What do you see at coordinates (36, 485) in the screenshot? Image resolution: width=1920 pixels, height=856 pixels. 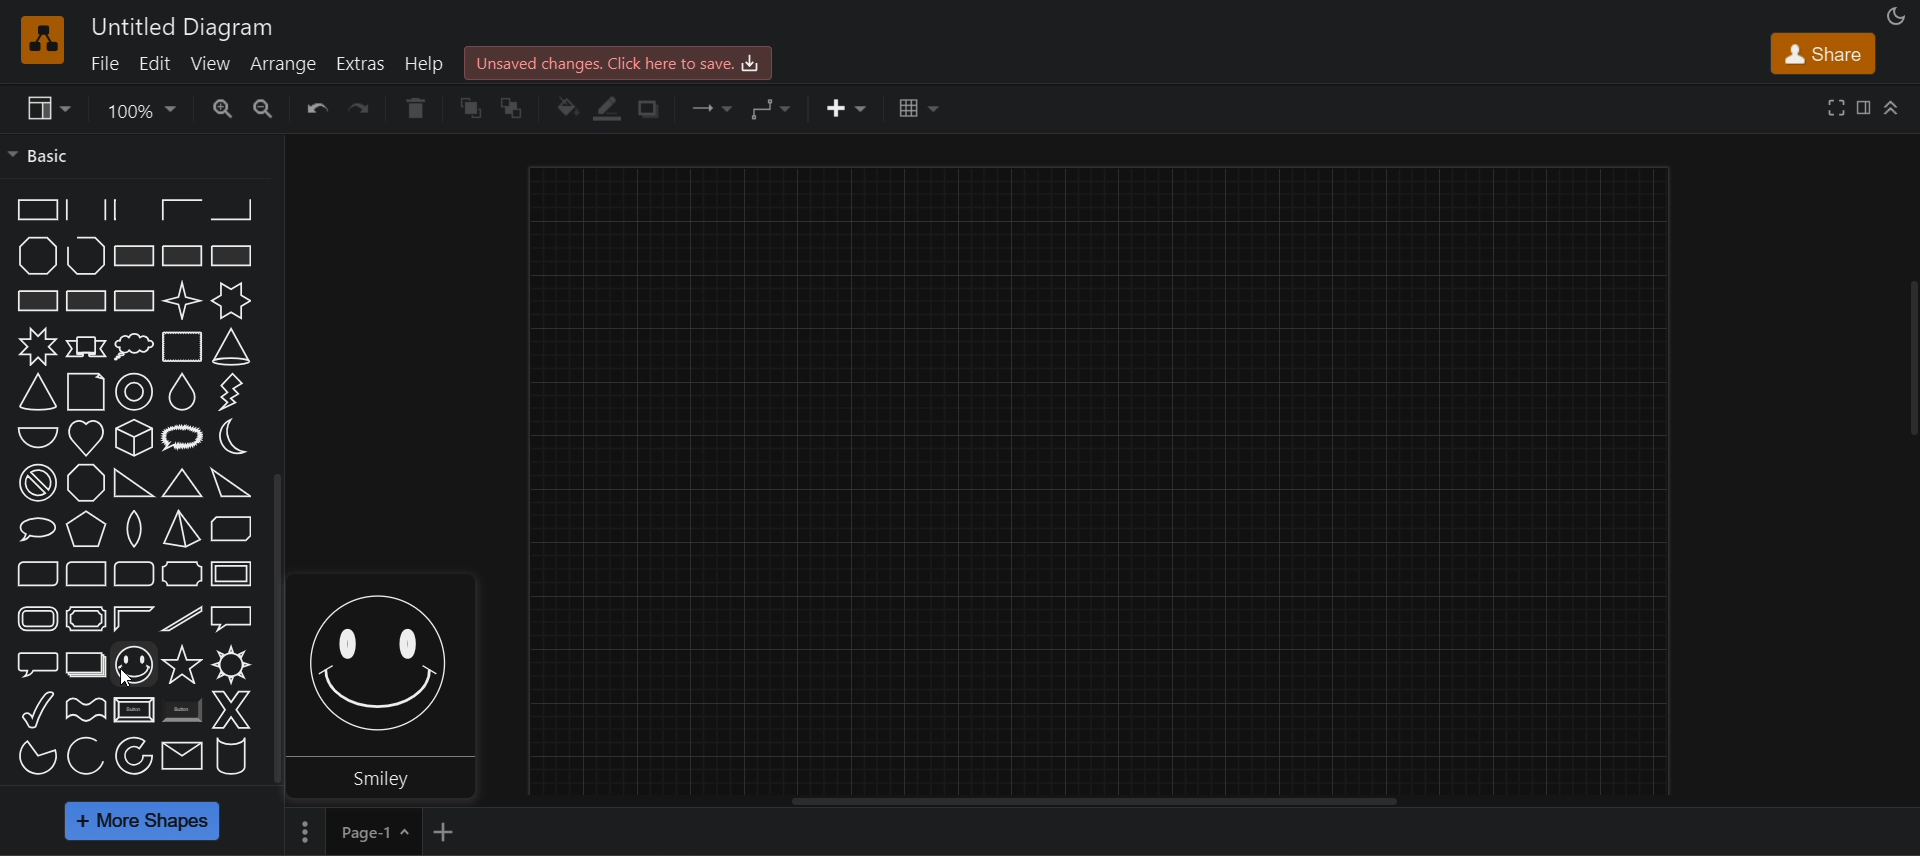 I see `no symbol` at bounding box center [36, 485].